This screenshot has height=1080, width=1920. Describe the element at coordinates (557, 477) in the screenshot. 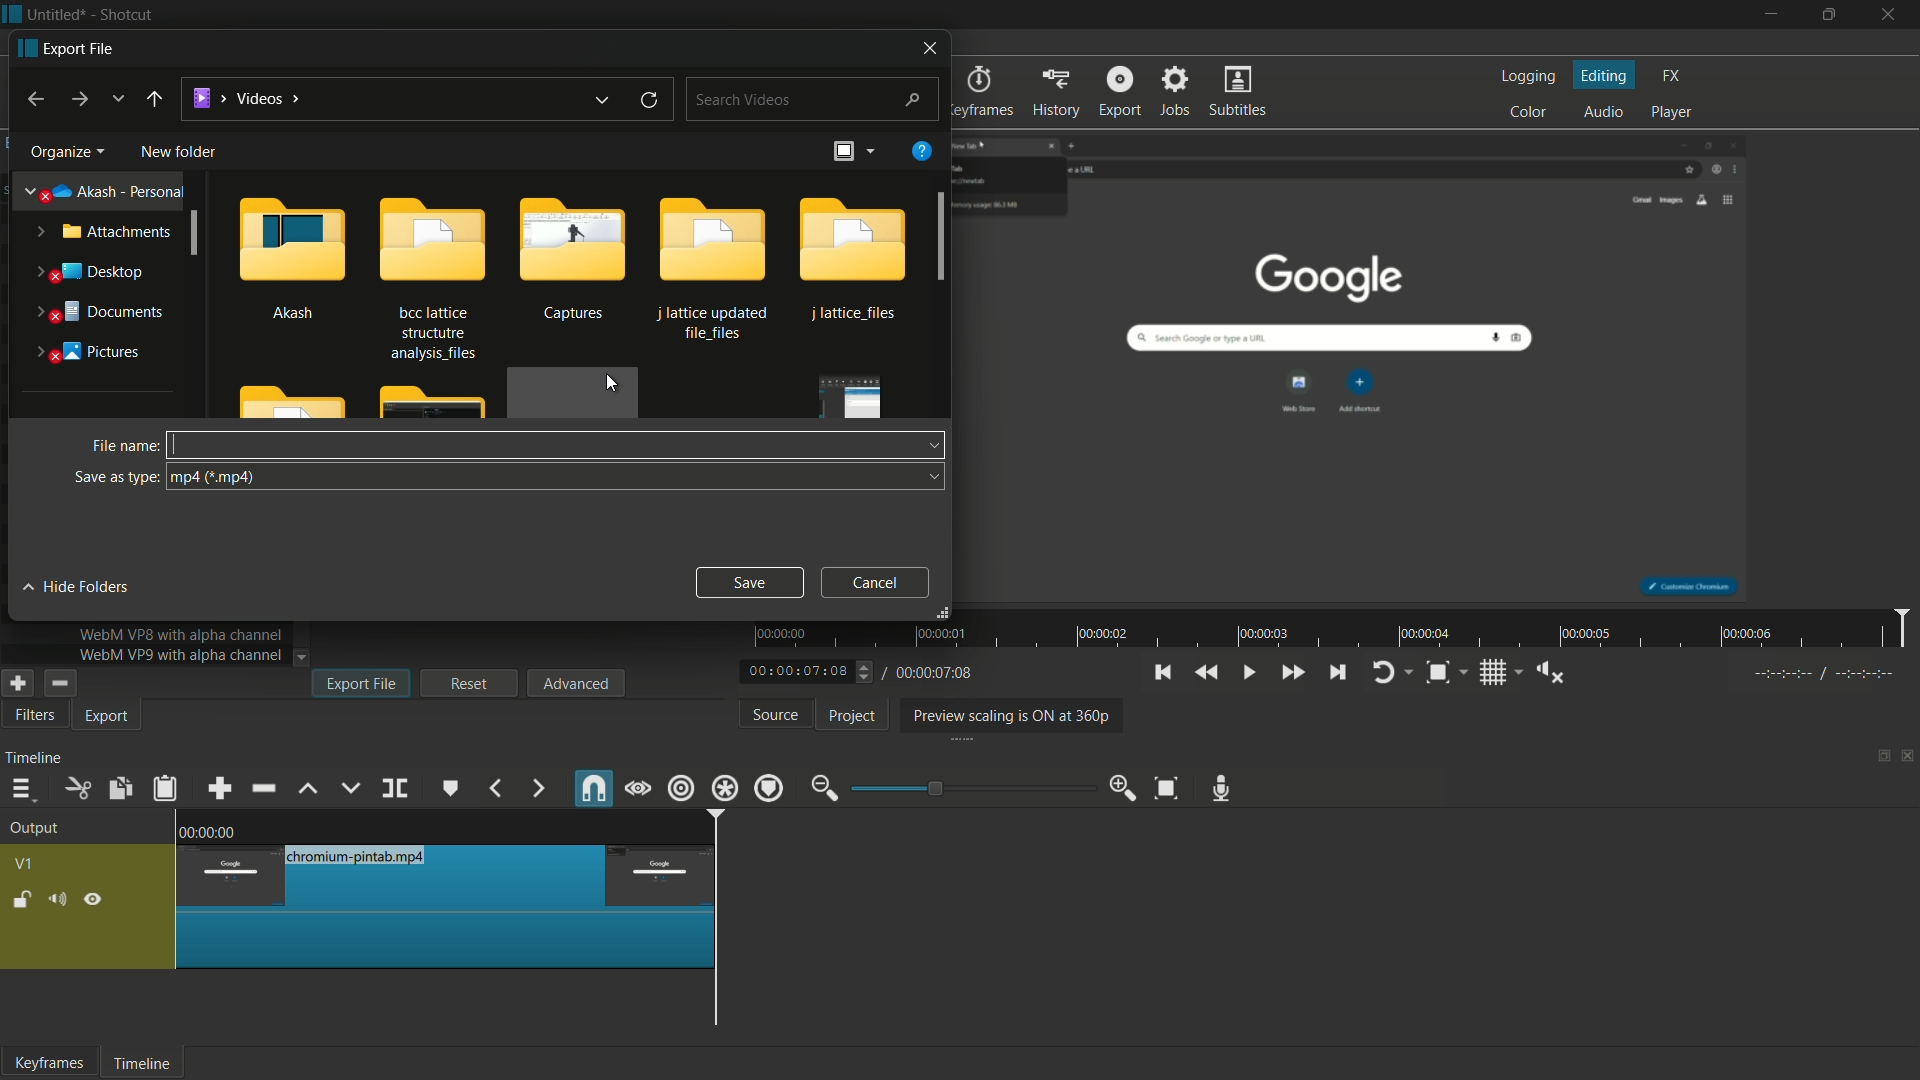

I see `file format` at that location.